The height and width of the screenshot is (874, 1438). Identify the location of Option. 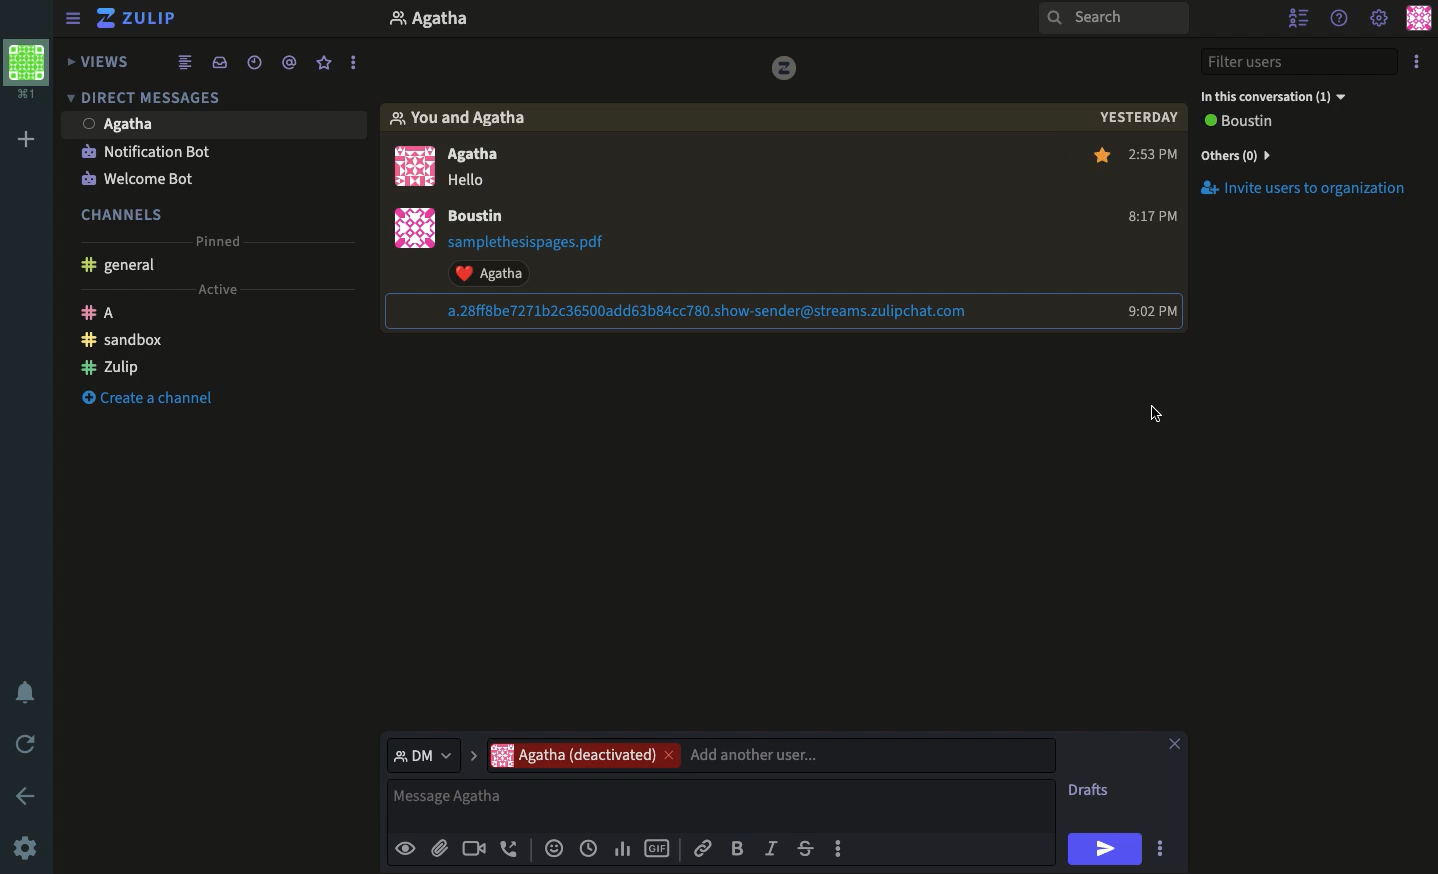
(1417, 61).